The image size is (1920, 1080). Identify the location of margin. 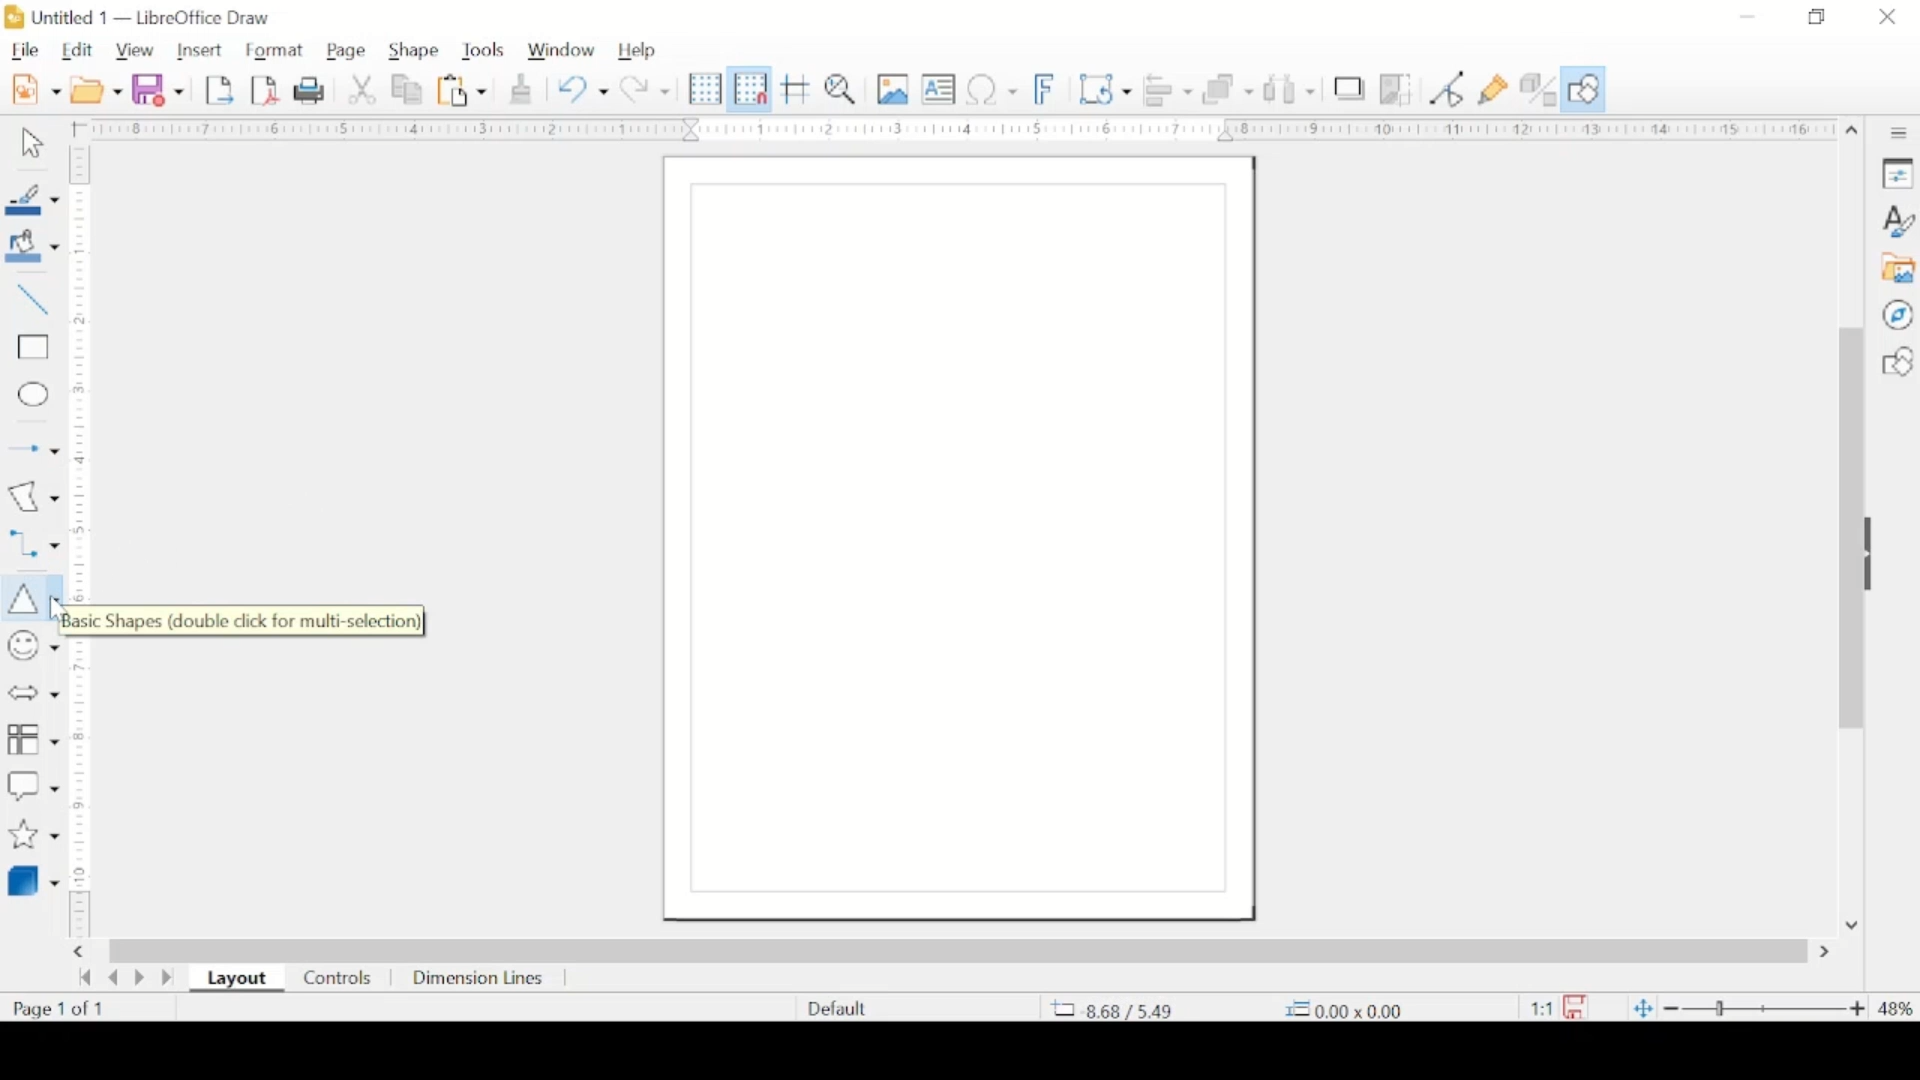
(83, 544).